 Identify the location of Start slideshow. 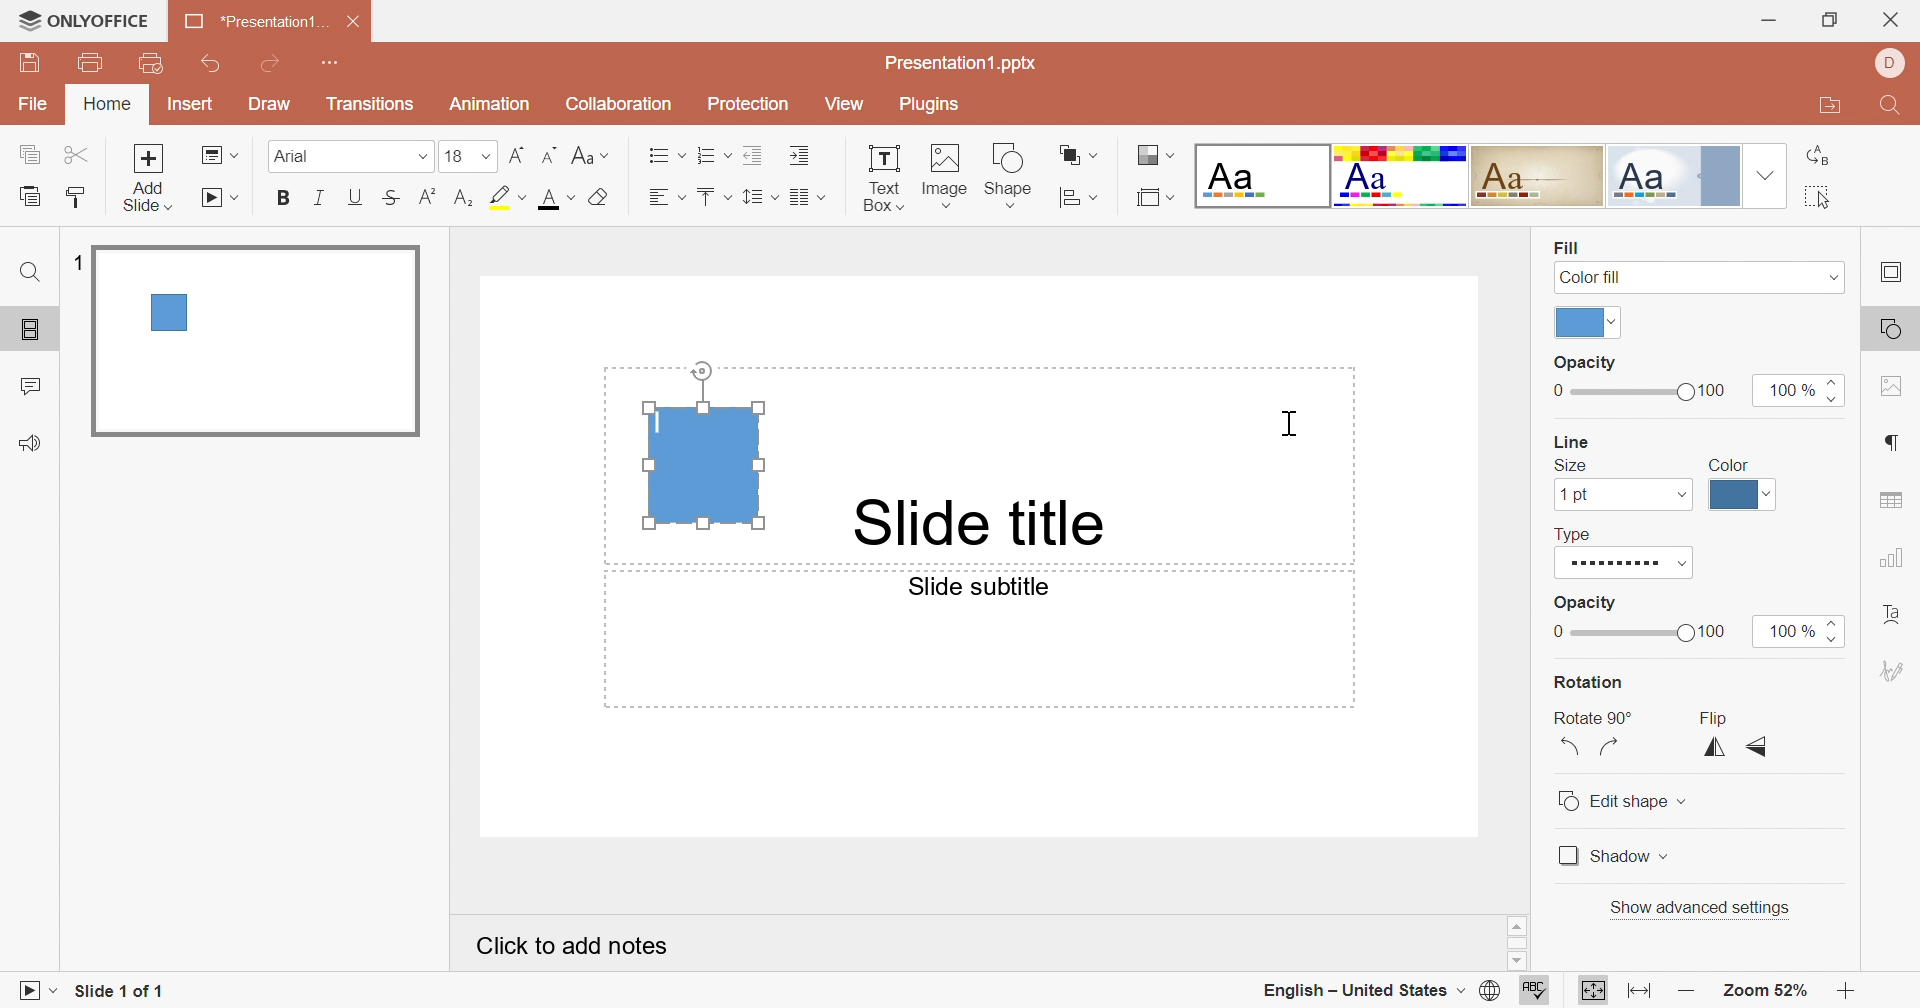
(223, 199).